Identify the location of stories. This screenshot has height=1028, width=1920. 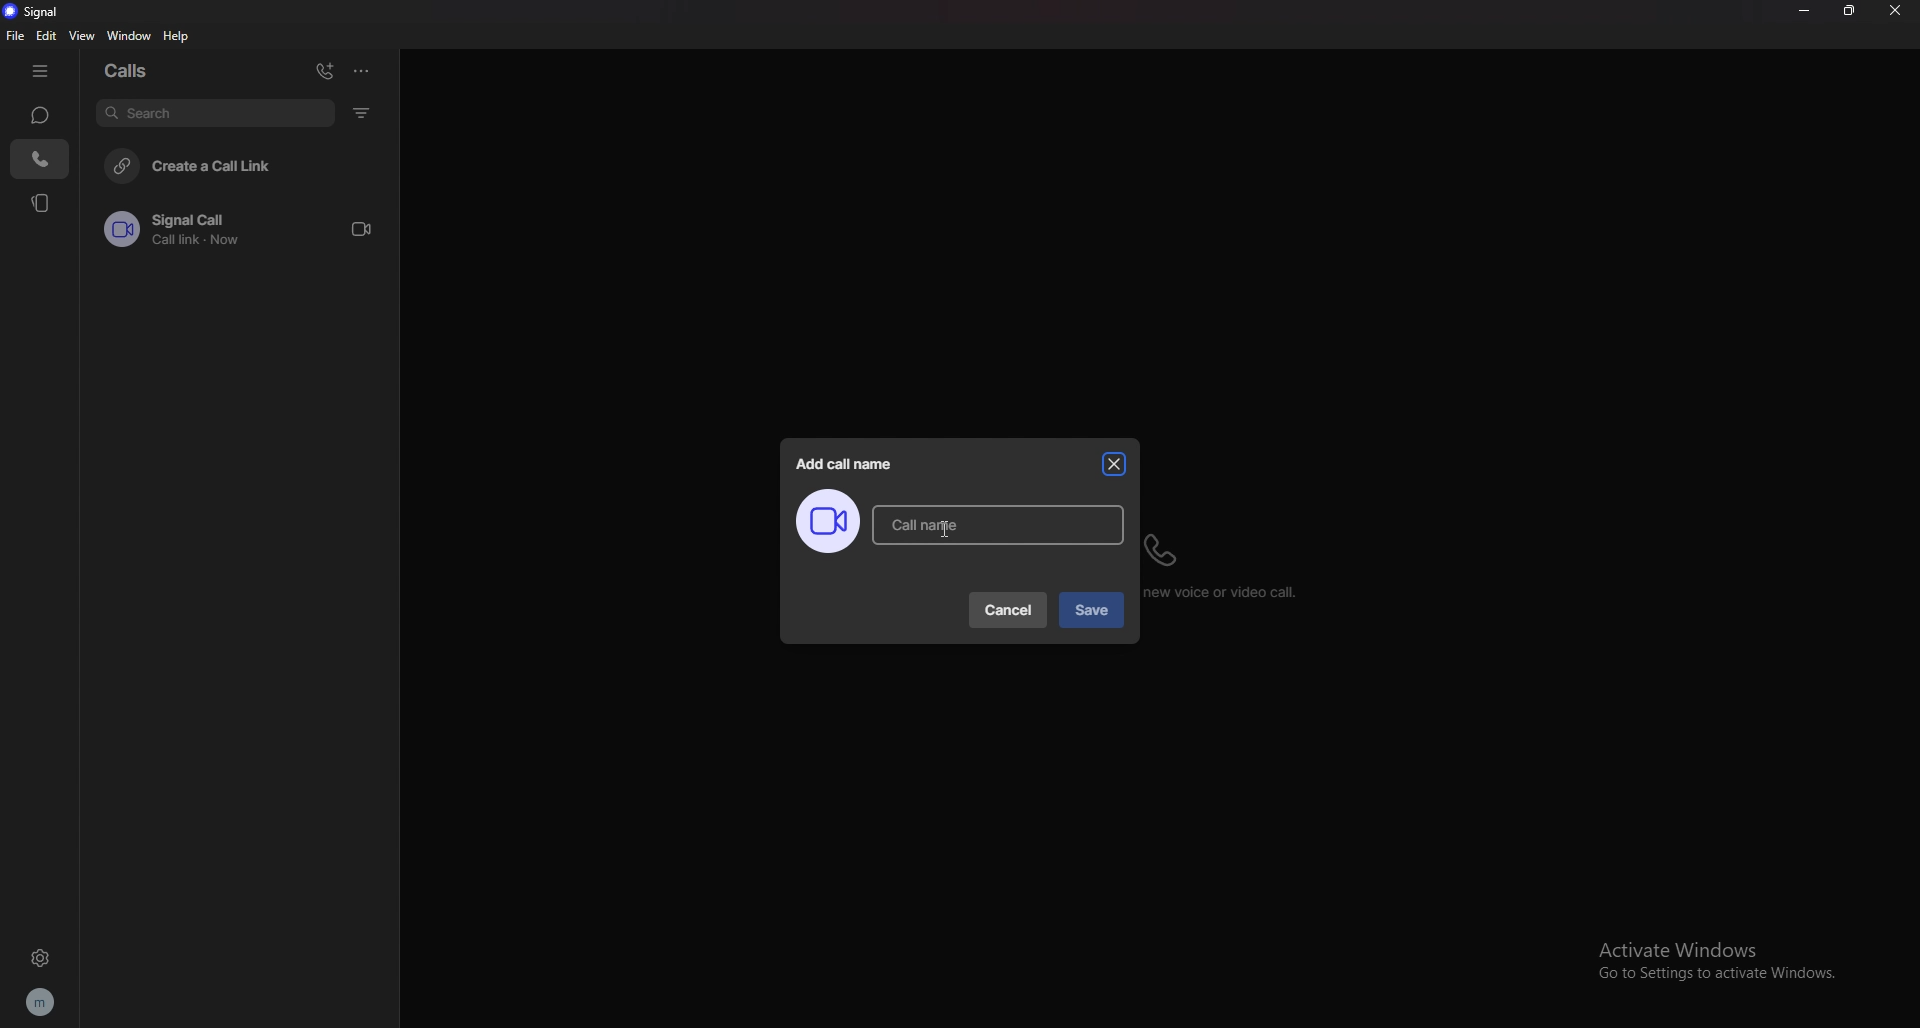
(42, 202).